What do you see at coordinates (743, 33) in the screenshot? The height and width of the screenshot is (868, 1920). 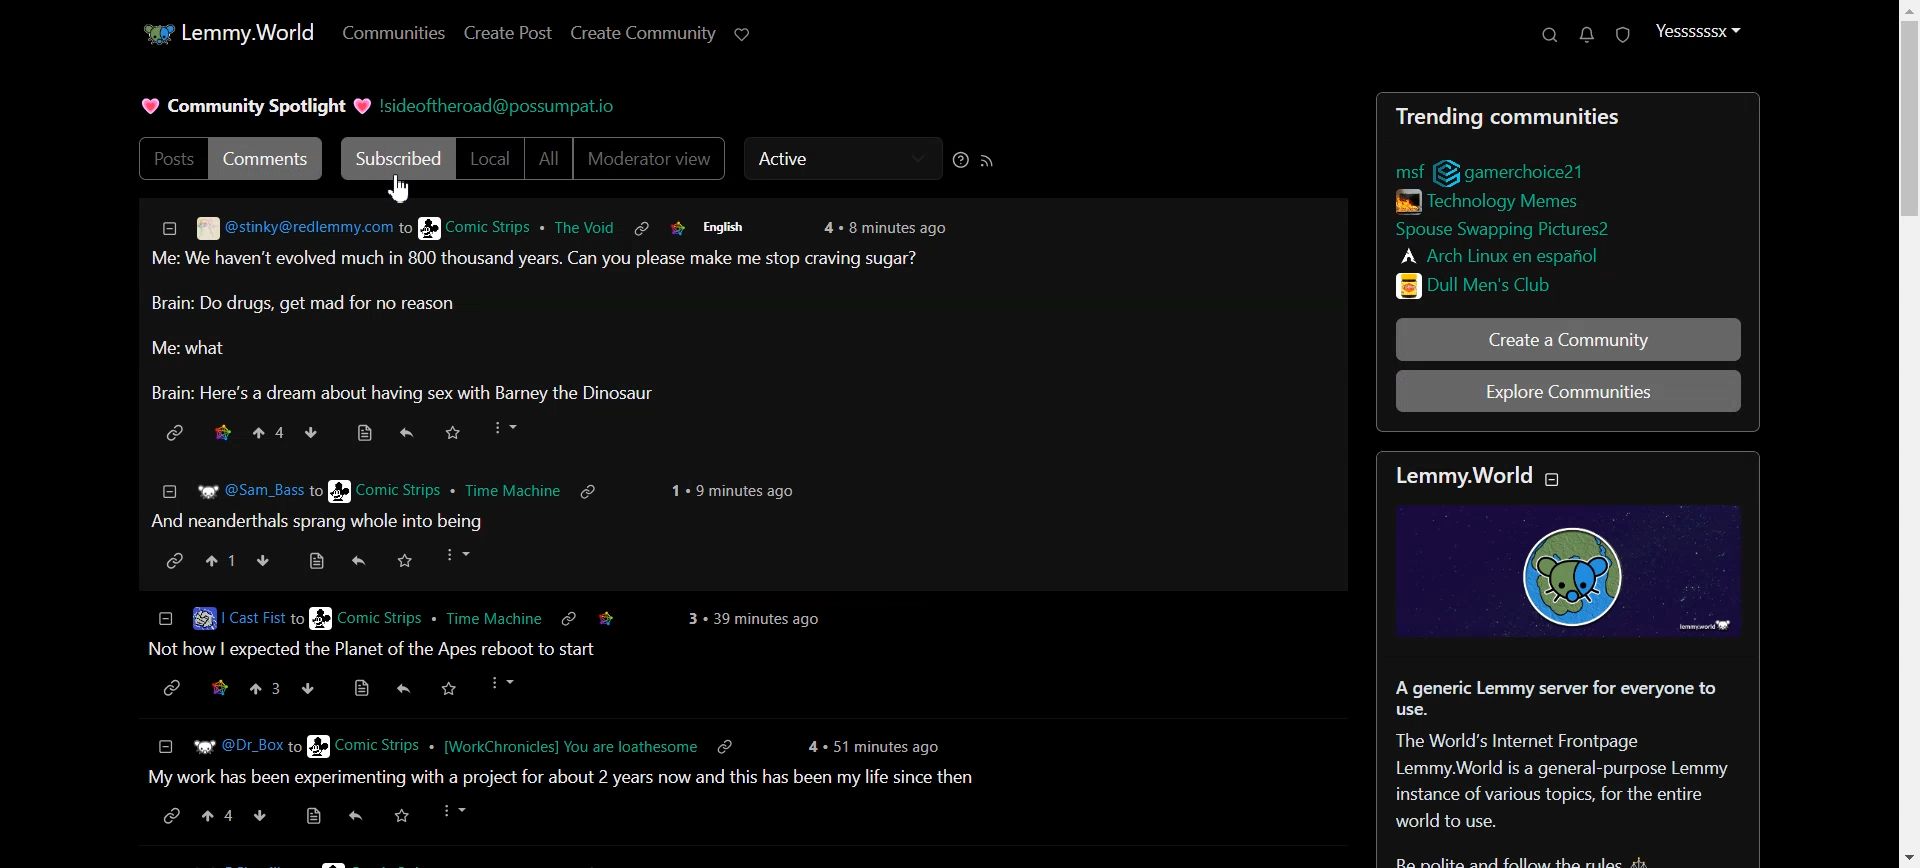 I see `Support Lemmy` at bounding box center [743, 33].